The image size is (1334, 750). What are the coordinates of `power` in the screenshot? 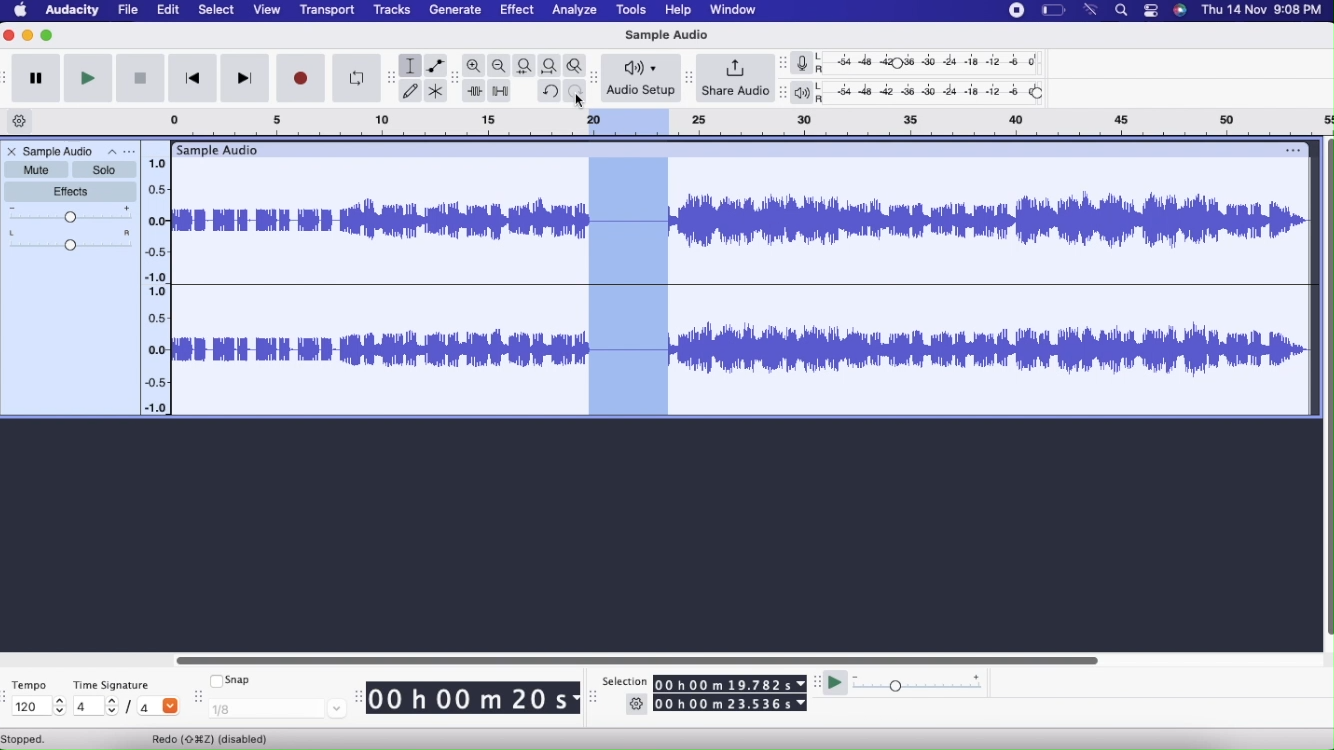 It's located at (1055, 10).